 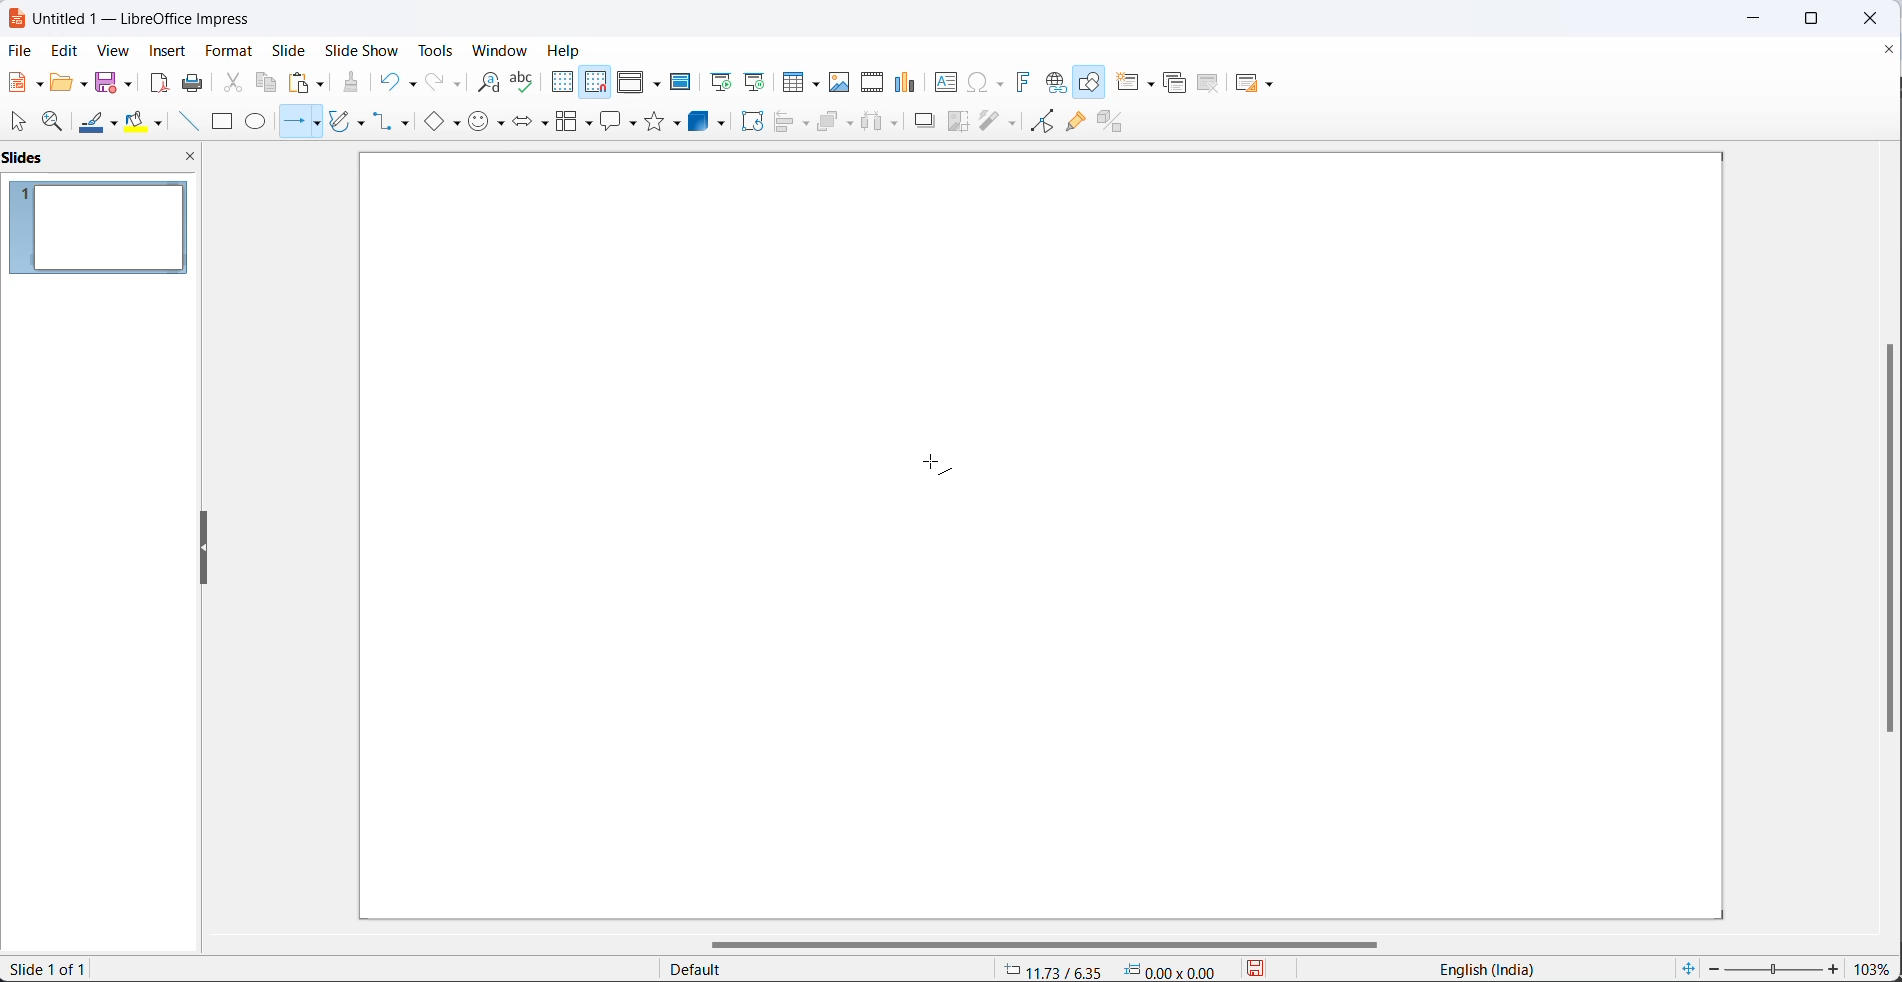 What do you see at coordinates (566, 51) in the screenshot?
I see `Help` at bounding box center [566, 51].